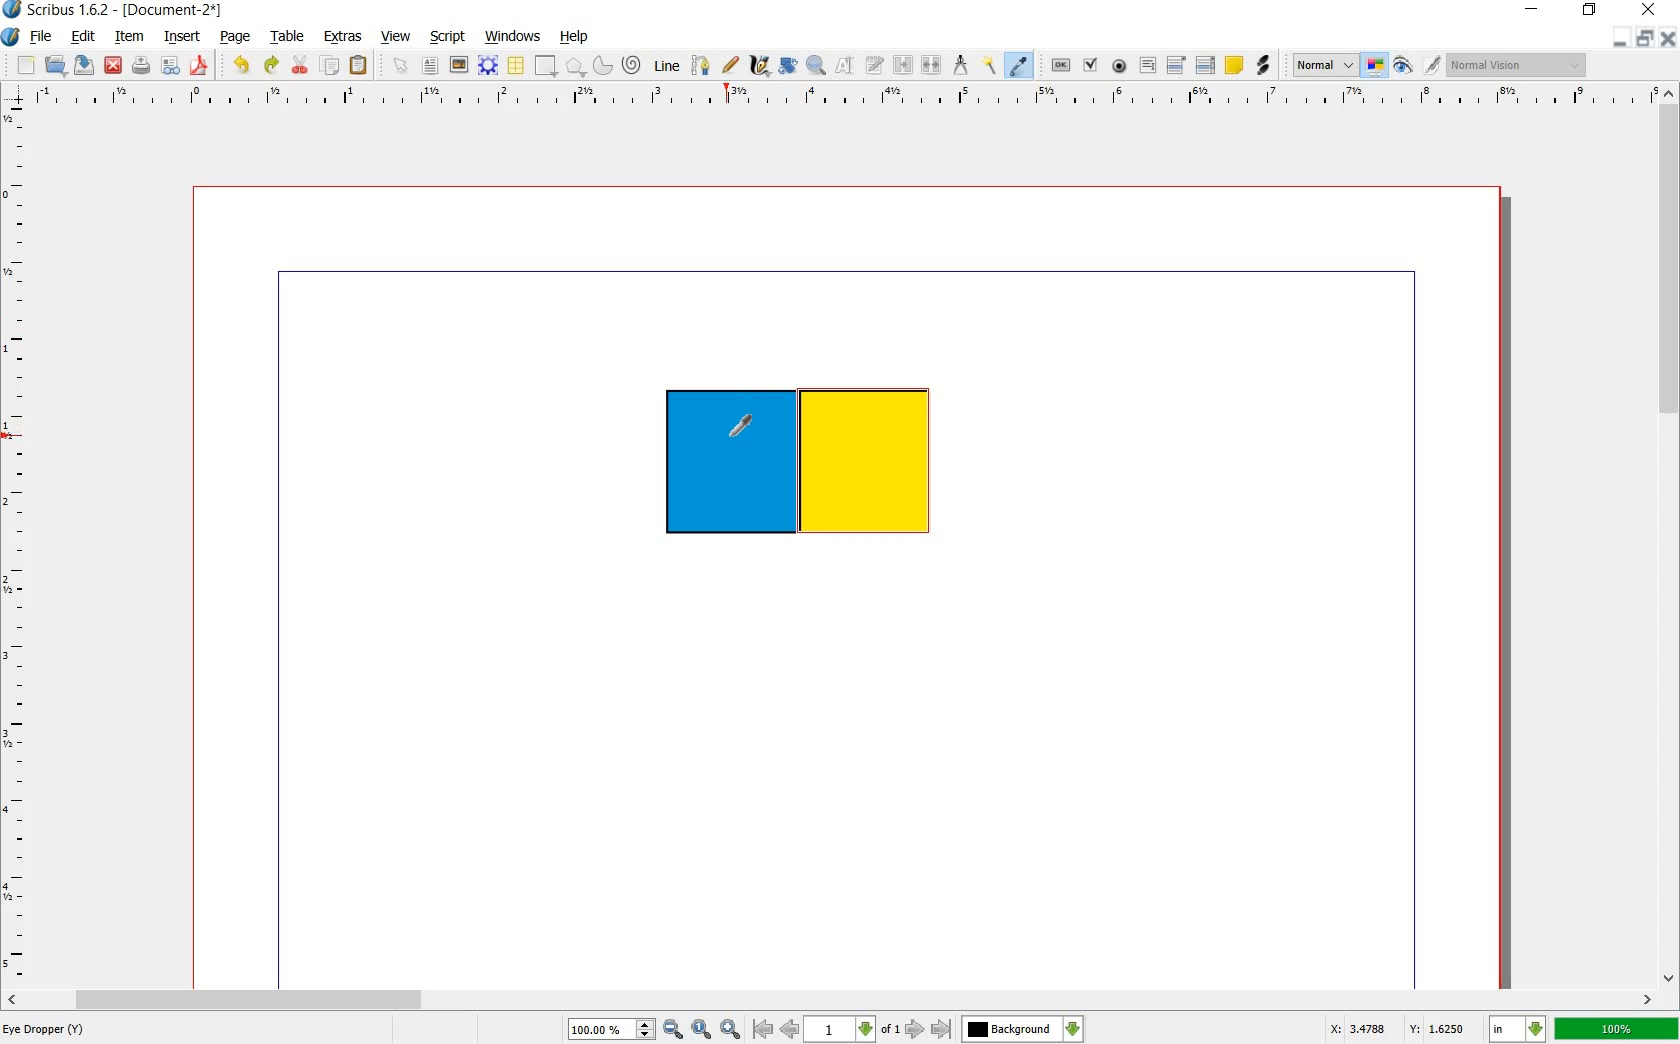 The width and height of the screenshot is (1680, 1044). What do you see at coordinates (831, 998) in the screenshot?
I see `scrollbar` at bounding box center [831, 998].